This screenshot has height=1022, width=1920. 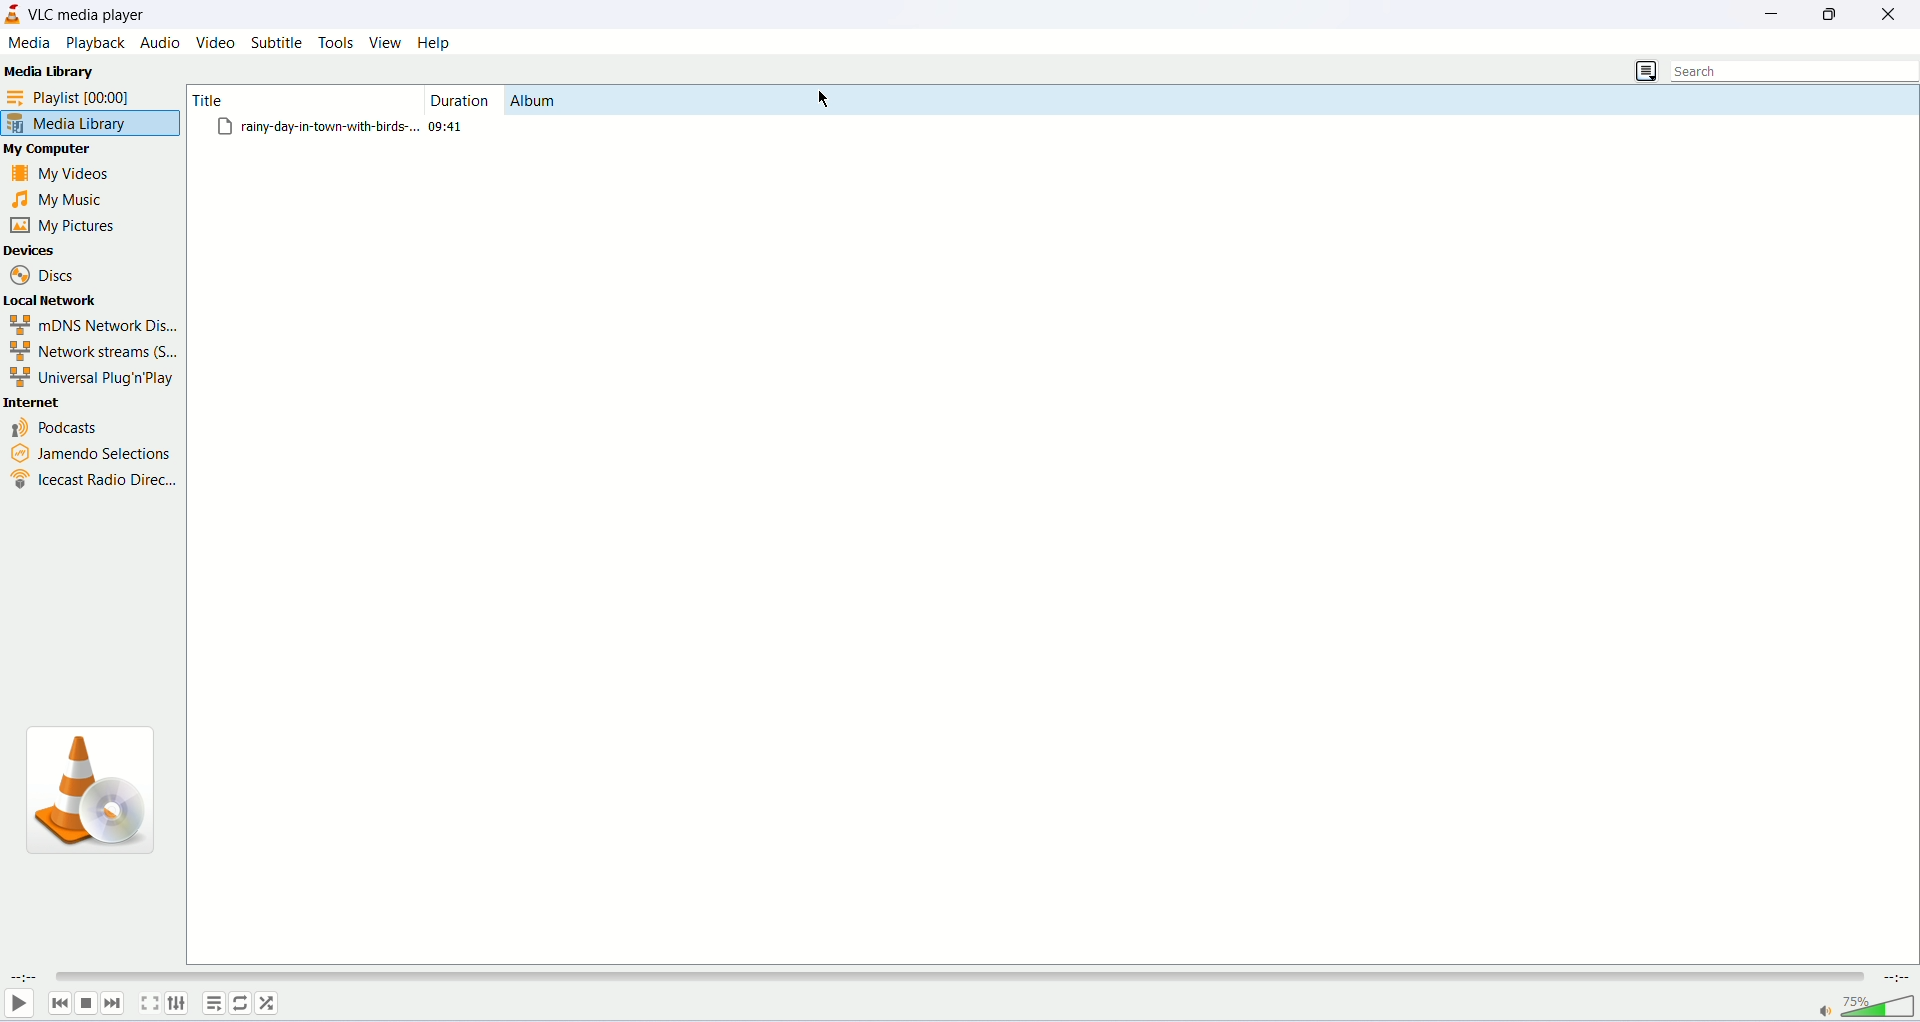 I want to click on my music, so click(x=78, y=198).